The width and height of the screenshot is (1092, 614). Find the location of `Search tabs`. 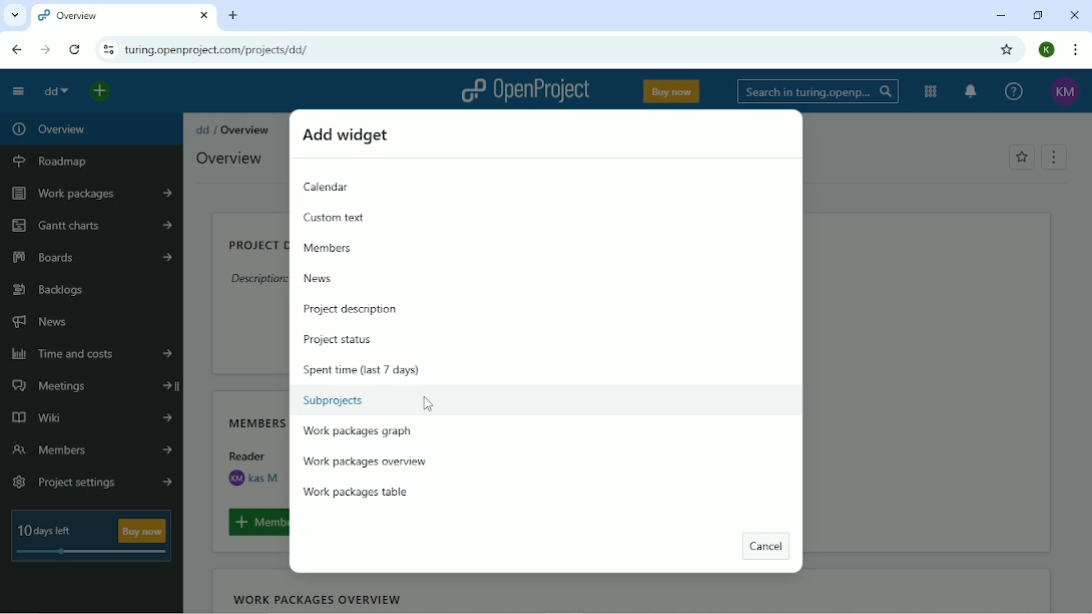

Search tabs is located at coordinates (14, 15).